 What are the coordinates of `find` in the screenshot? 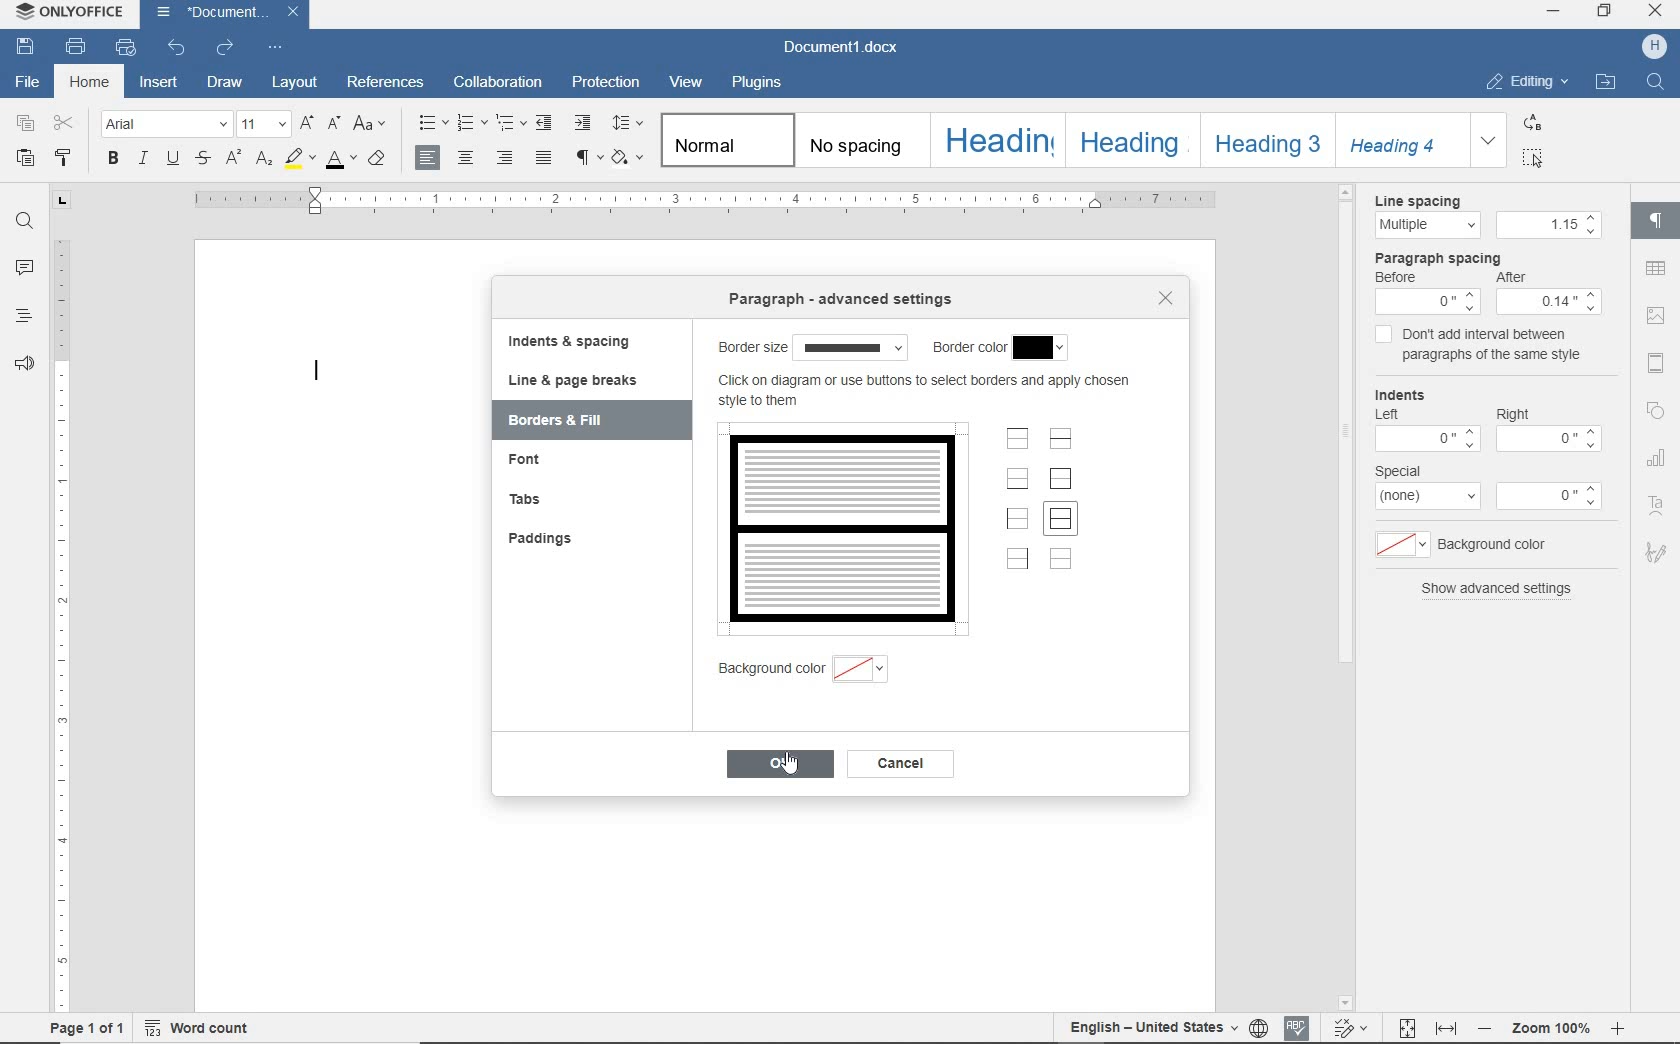 It's located at (21, 221).